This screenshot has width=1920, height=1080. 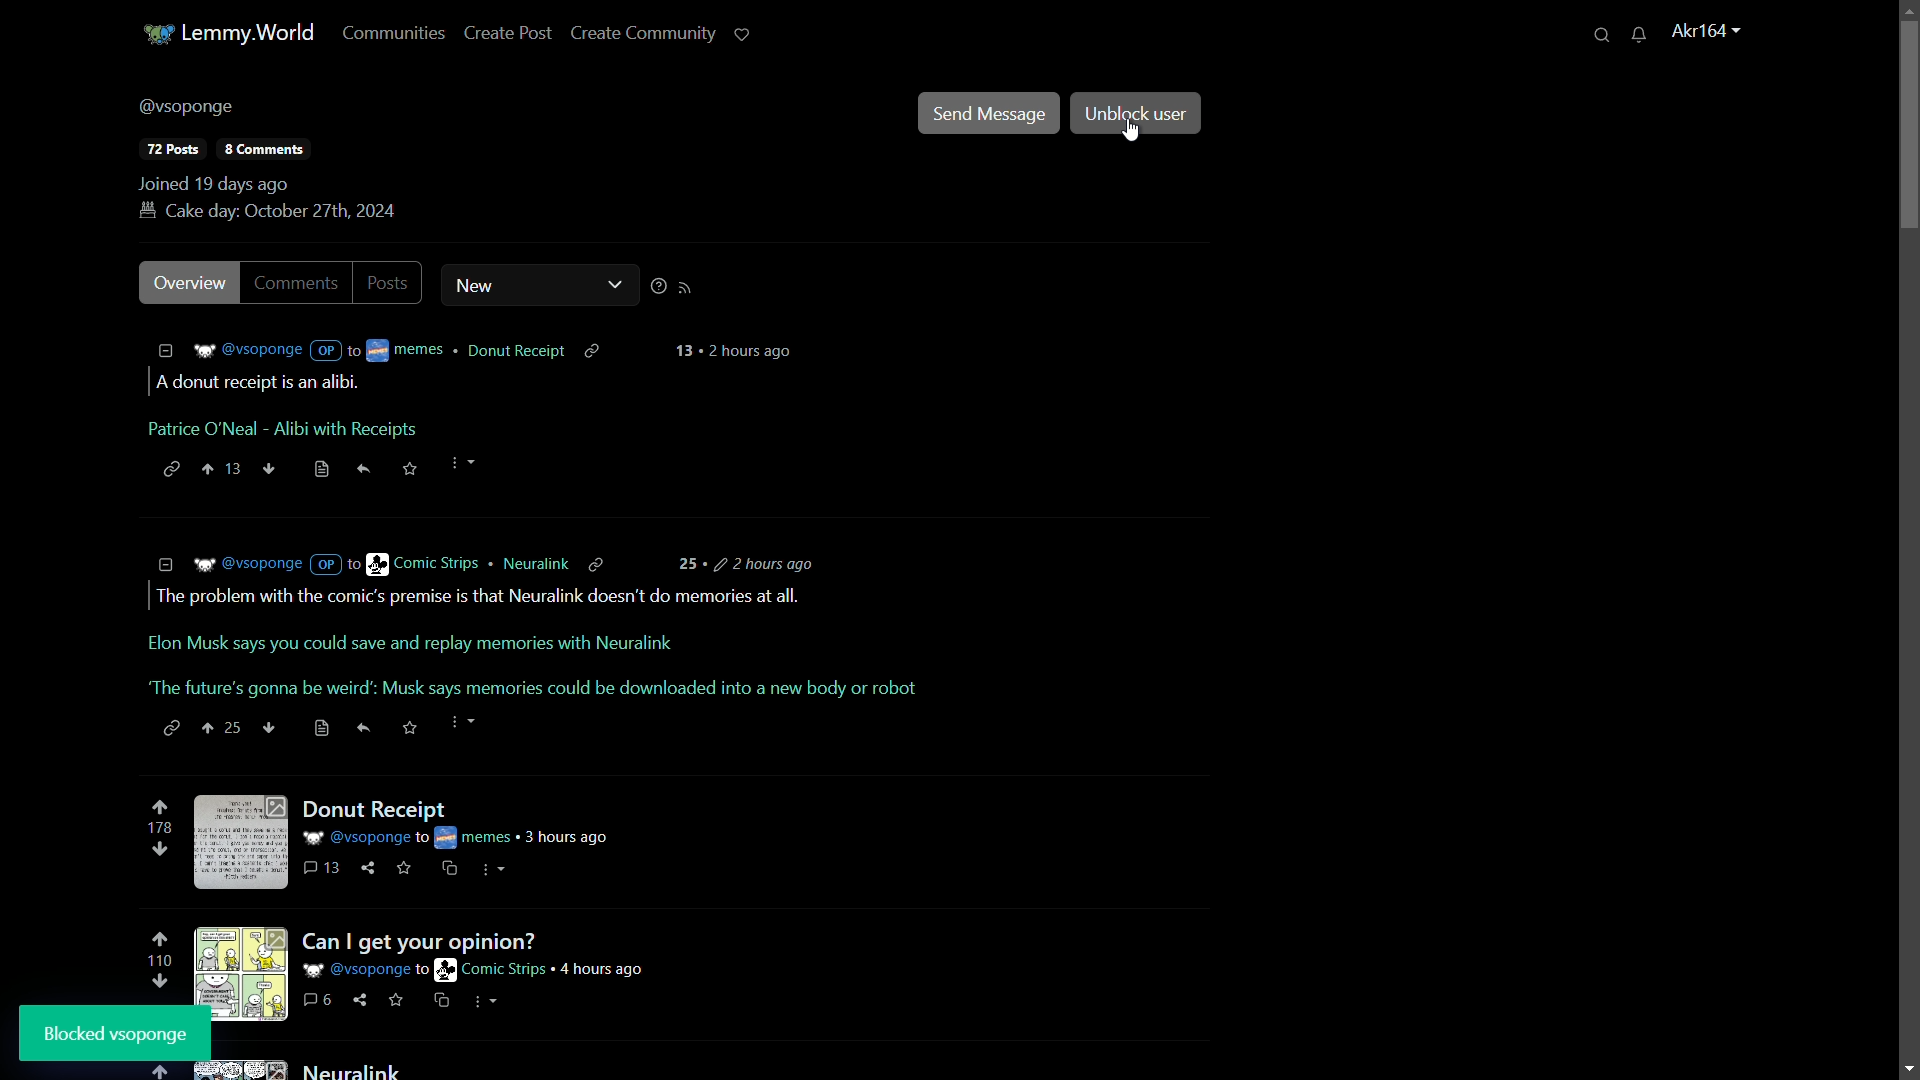 What do you see at coordinates (368, 873) in the screenshot?
I see `share` at bounding box center [368, 873].